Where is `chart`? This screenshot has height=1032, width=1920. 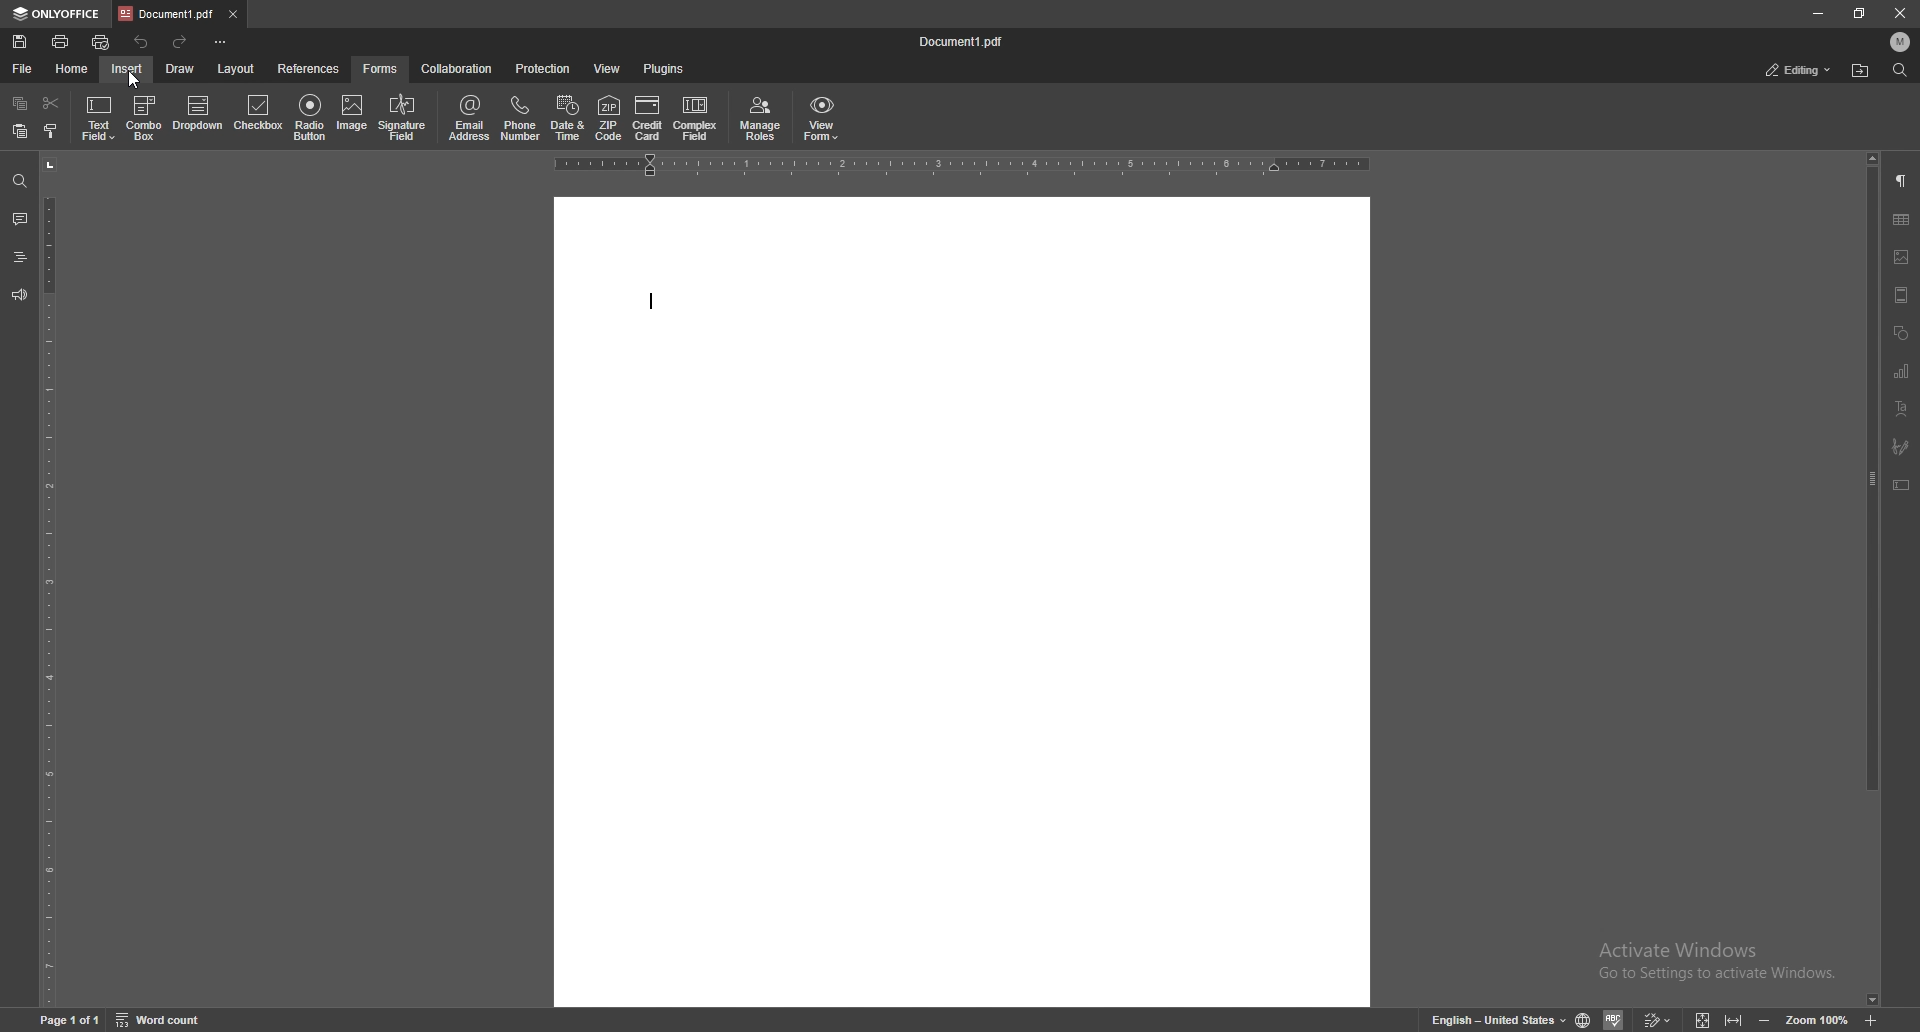
chart is located at coordinates (1900, 371).